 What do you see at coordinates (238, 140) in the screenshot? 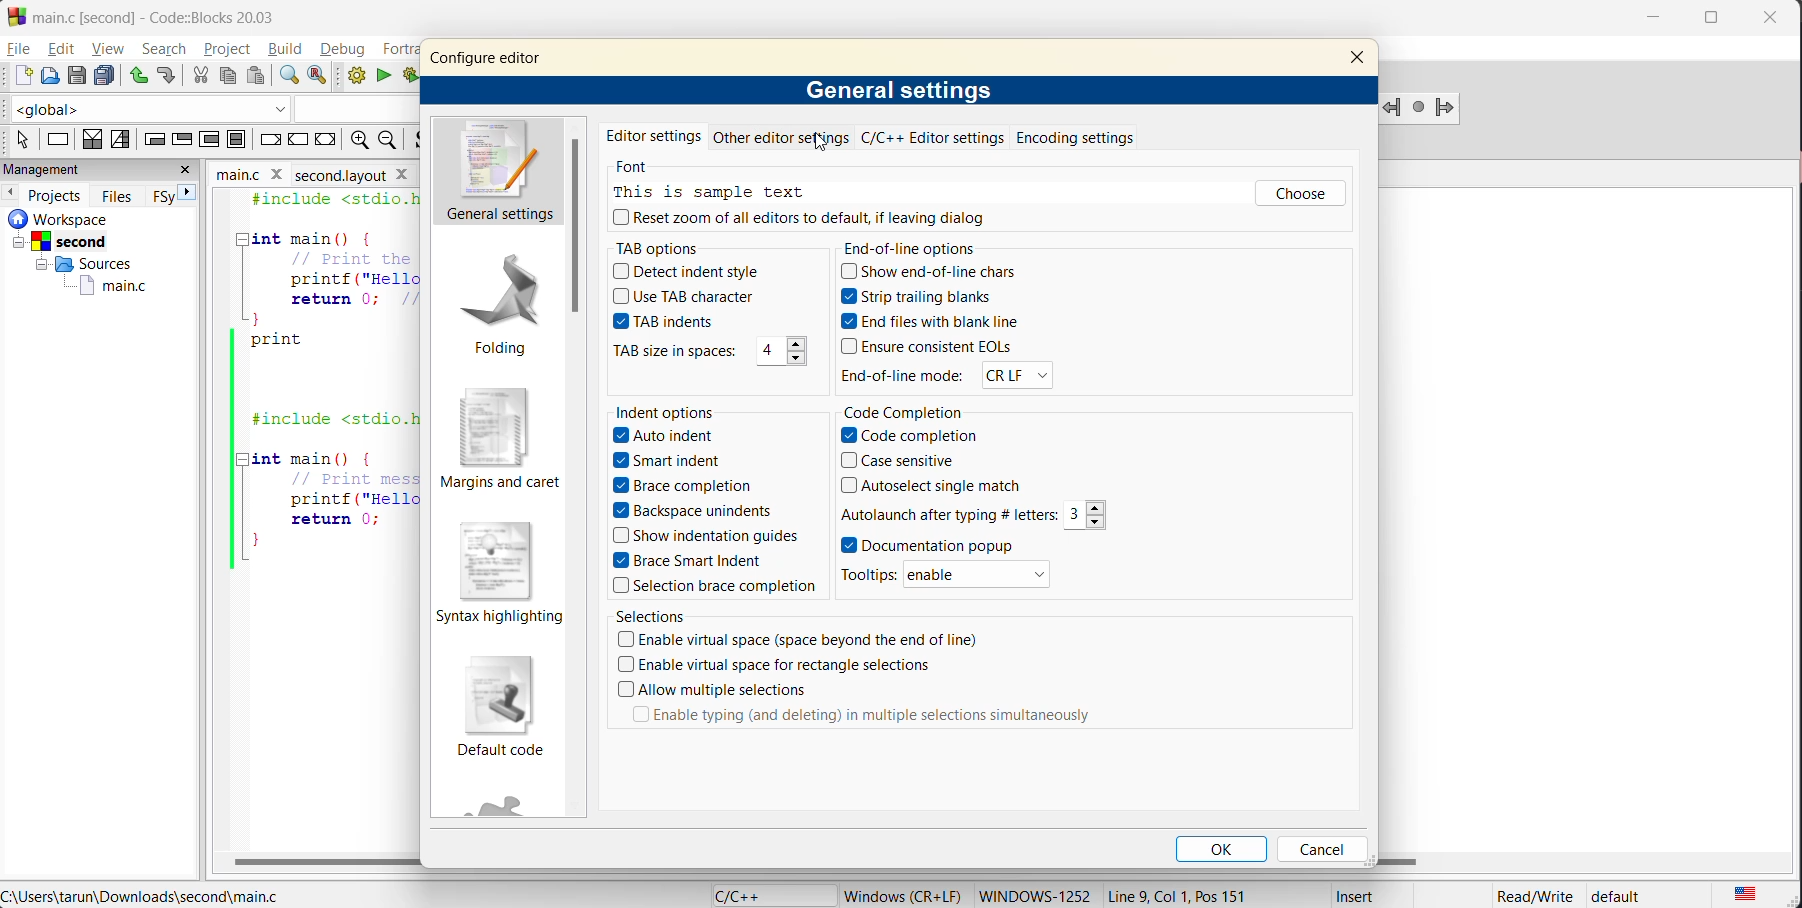
I see `block instruction` at bounding box center [238, 140].